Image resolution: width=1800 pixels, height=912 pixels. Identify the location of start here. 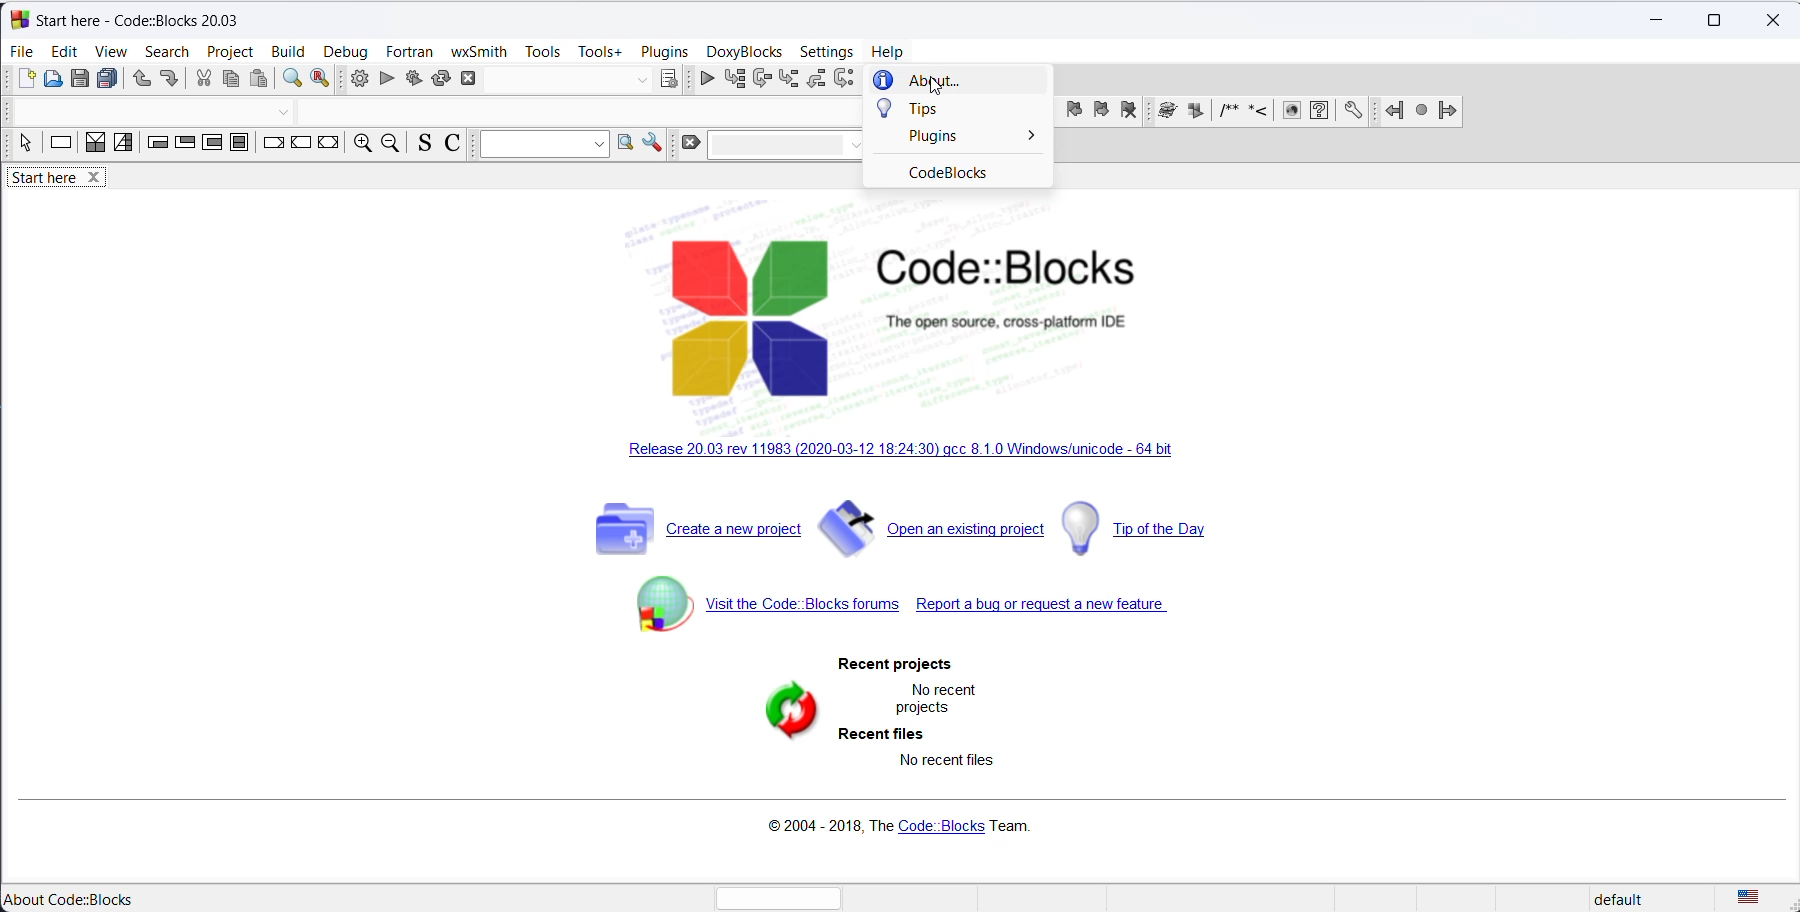
(143, 19).